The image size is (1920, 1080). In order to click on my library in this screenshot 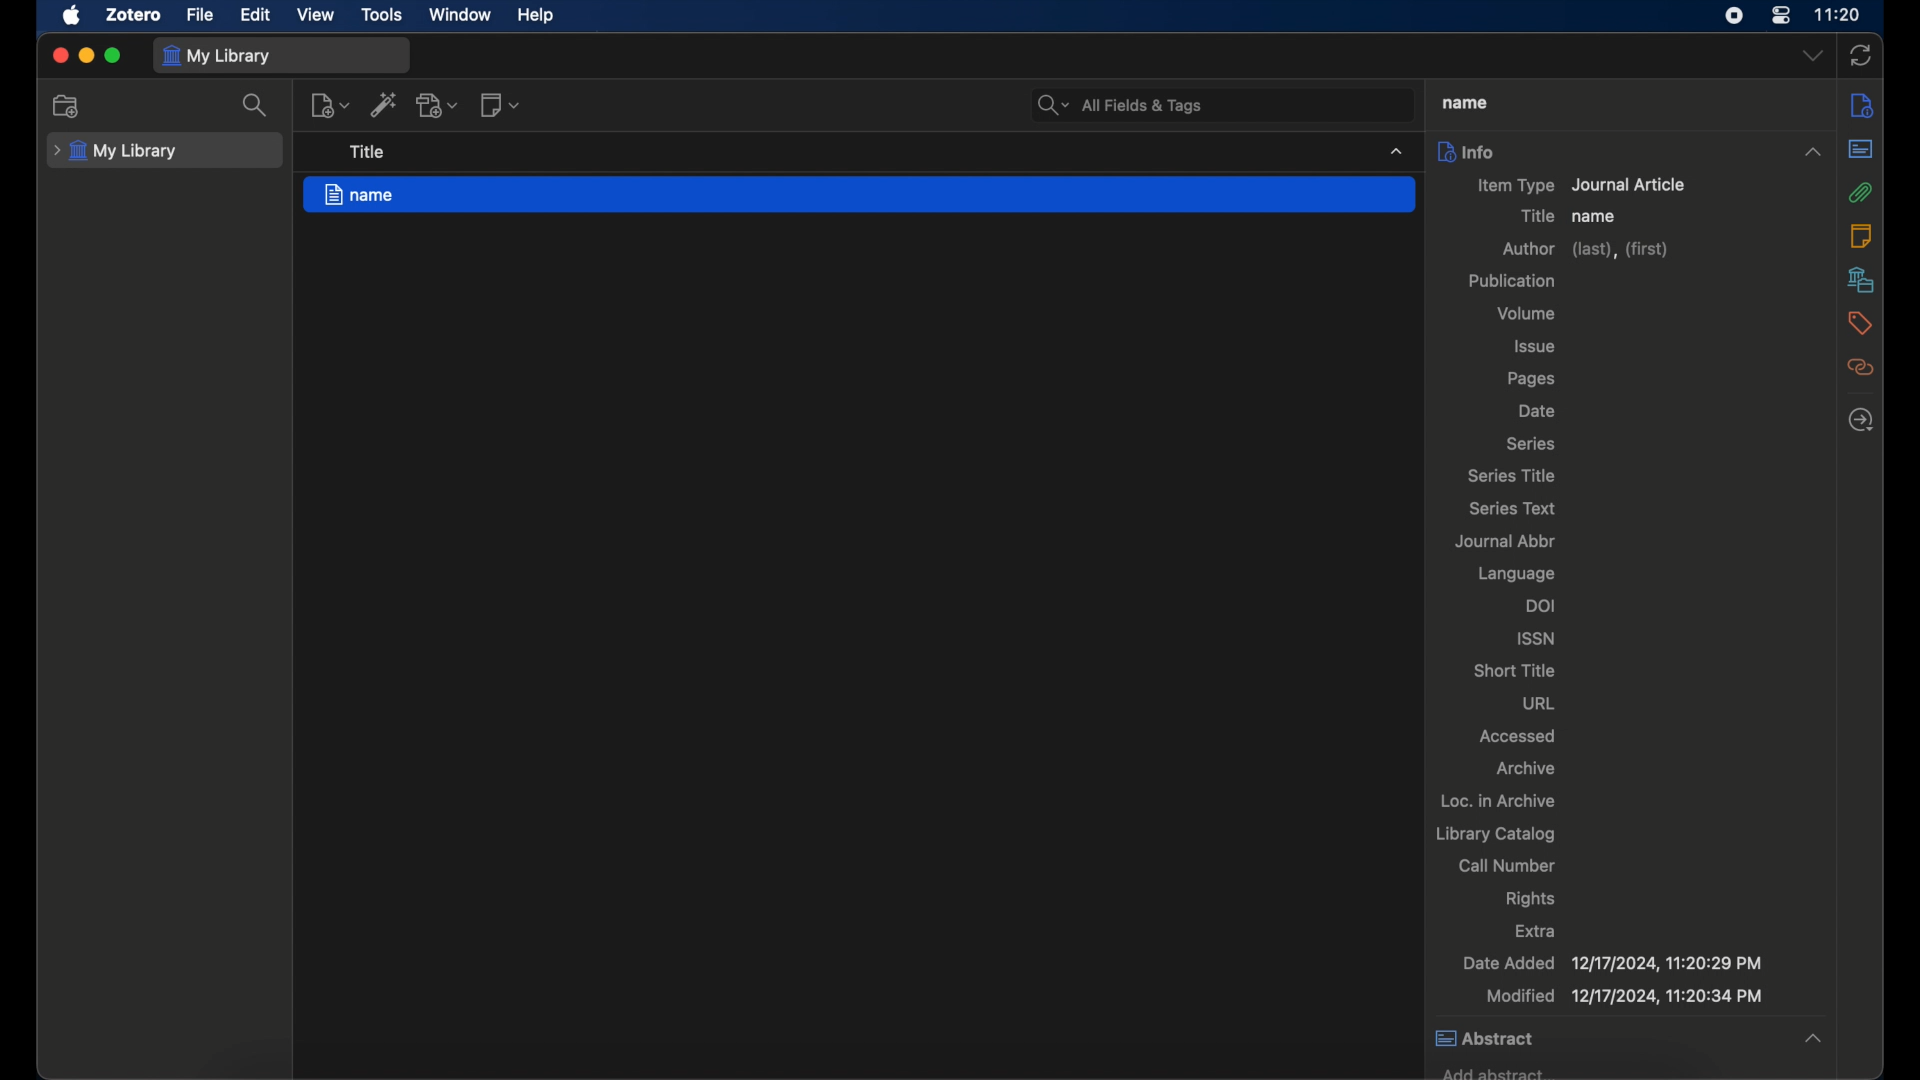, I will do `click(215, 56)`.